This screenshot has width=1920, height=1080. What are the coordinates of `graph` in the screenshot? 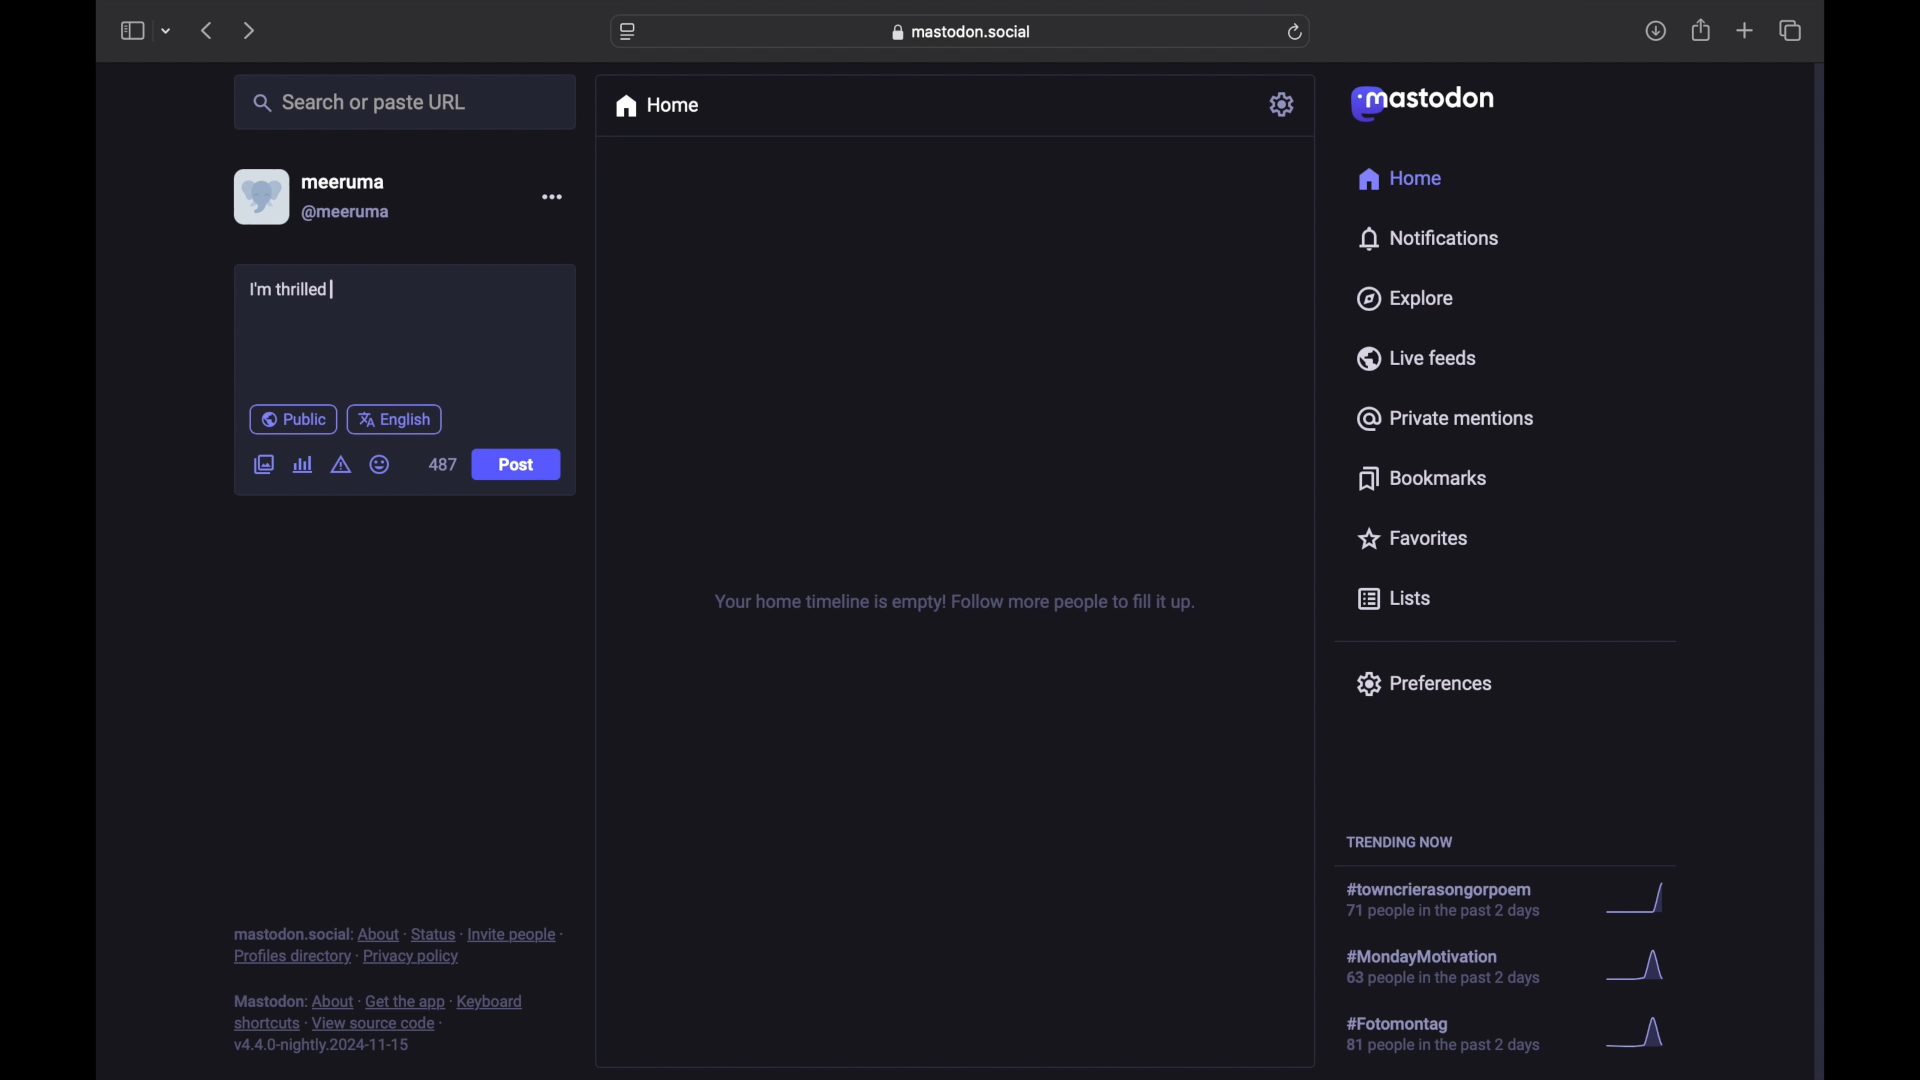 It's located at (1642, 1034).